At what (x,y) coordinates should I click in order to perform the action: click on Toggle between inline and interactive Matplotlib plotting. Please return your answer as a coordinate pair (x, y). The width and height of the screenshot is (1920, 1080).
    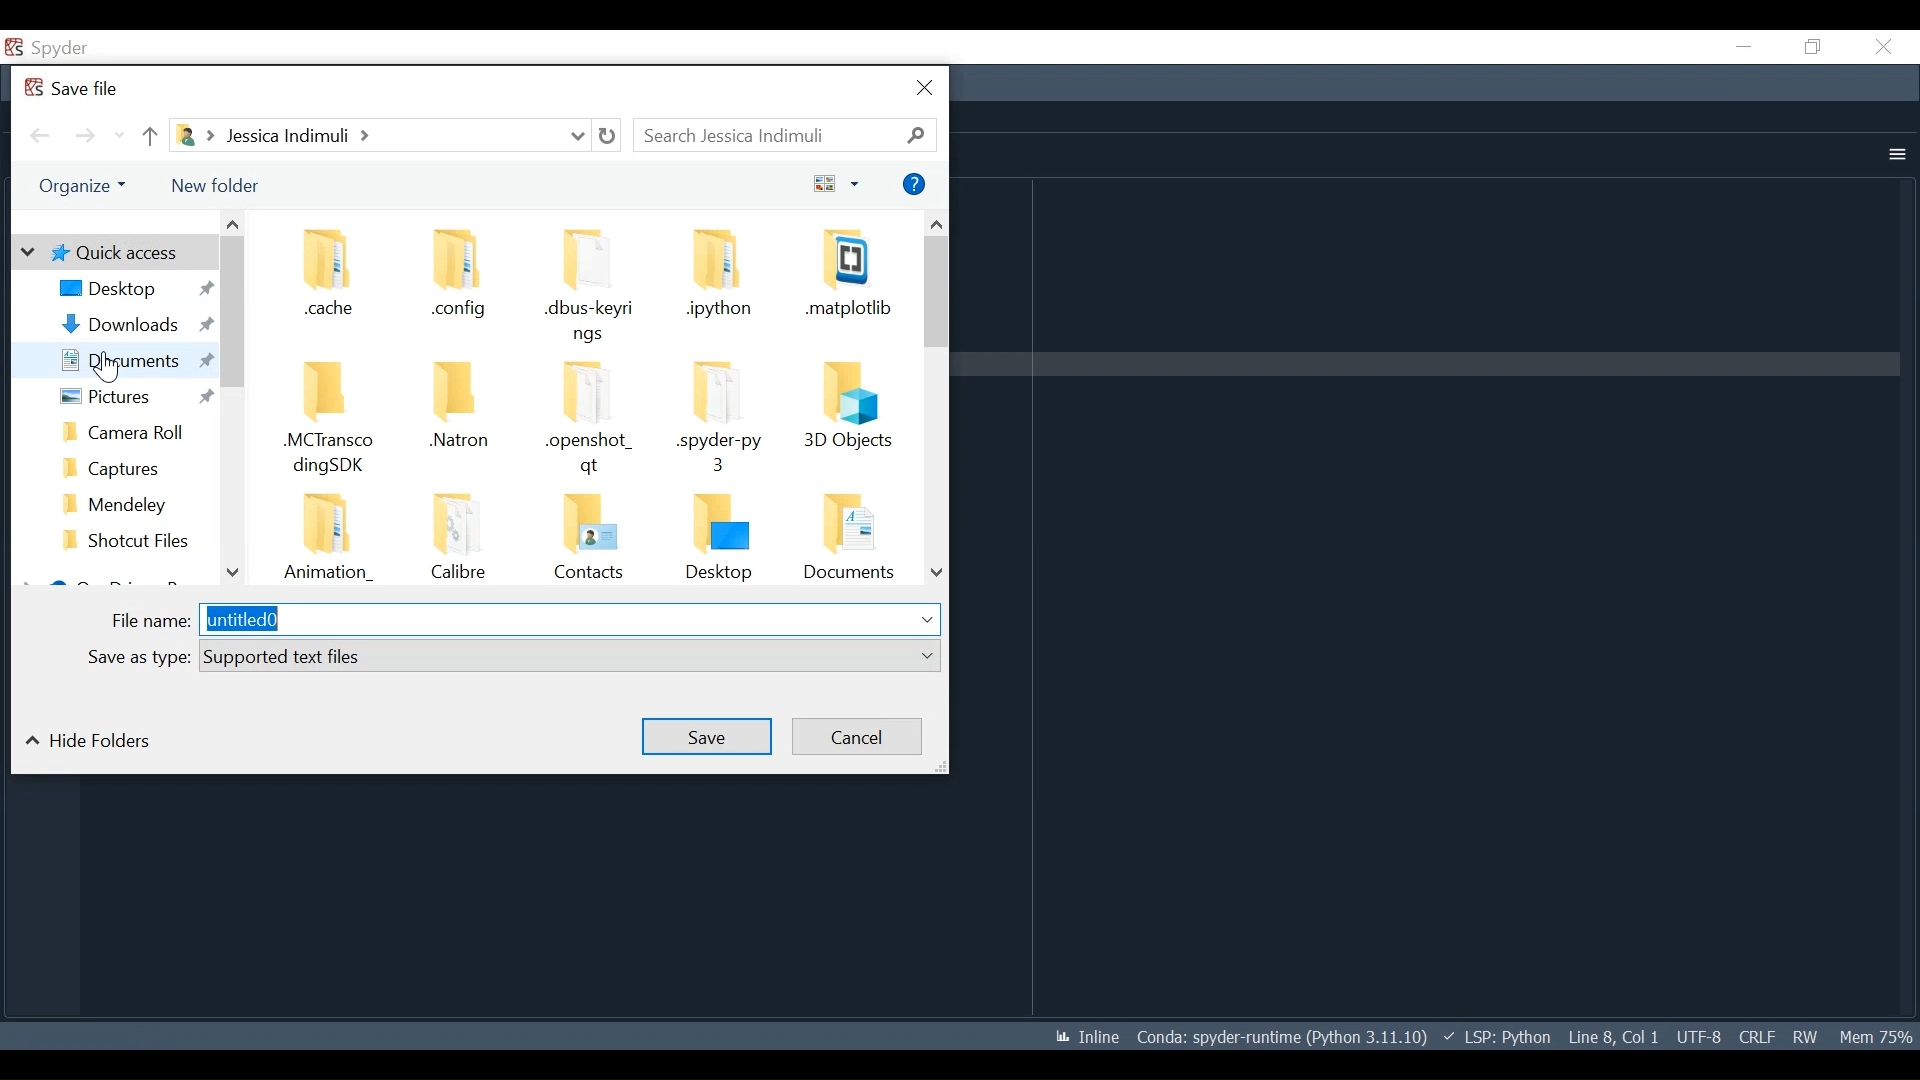
    Looking at the image, I should click on (1083, 1037).